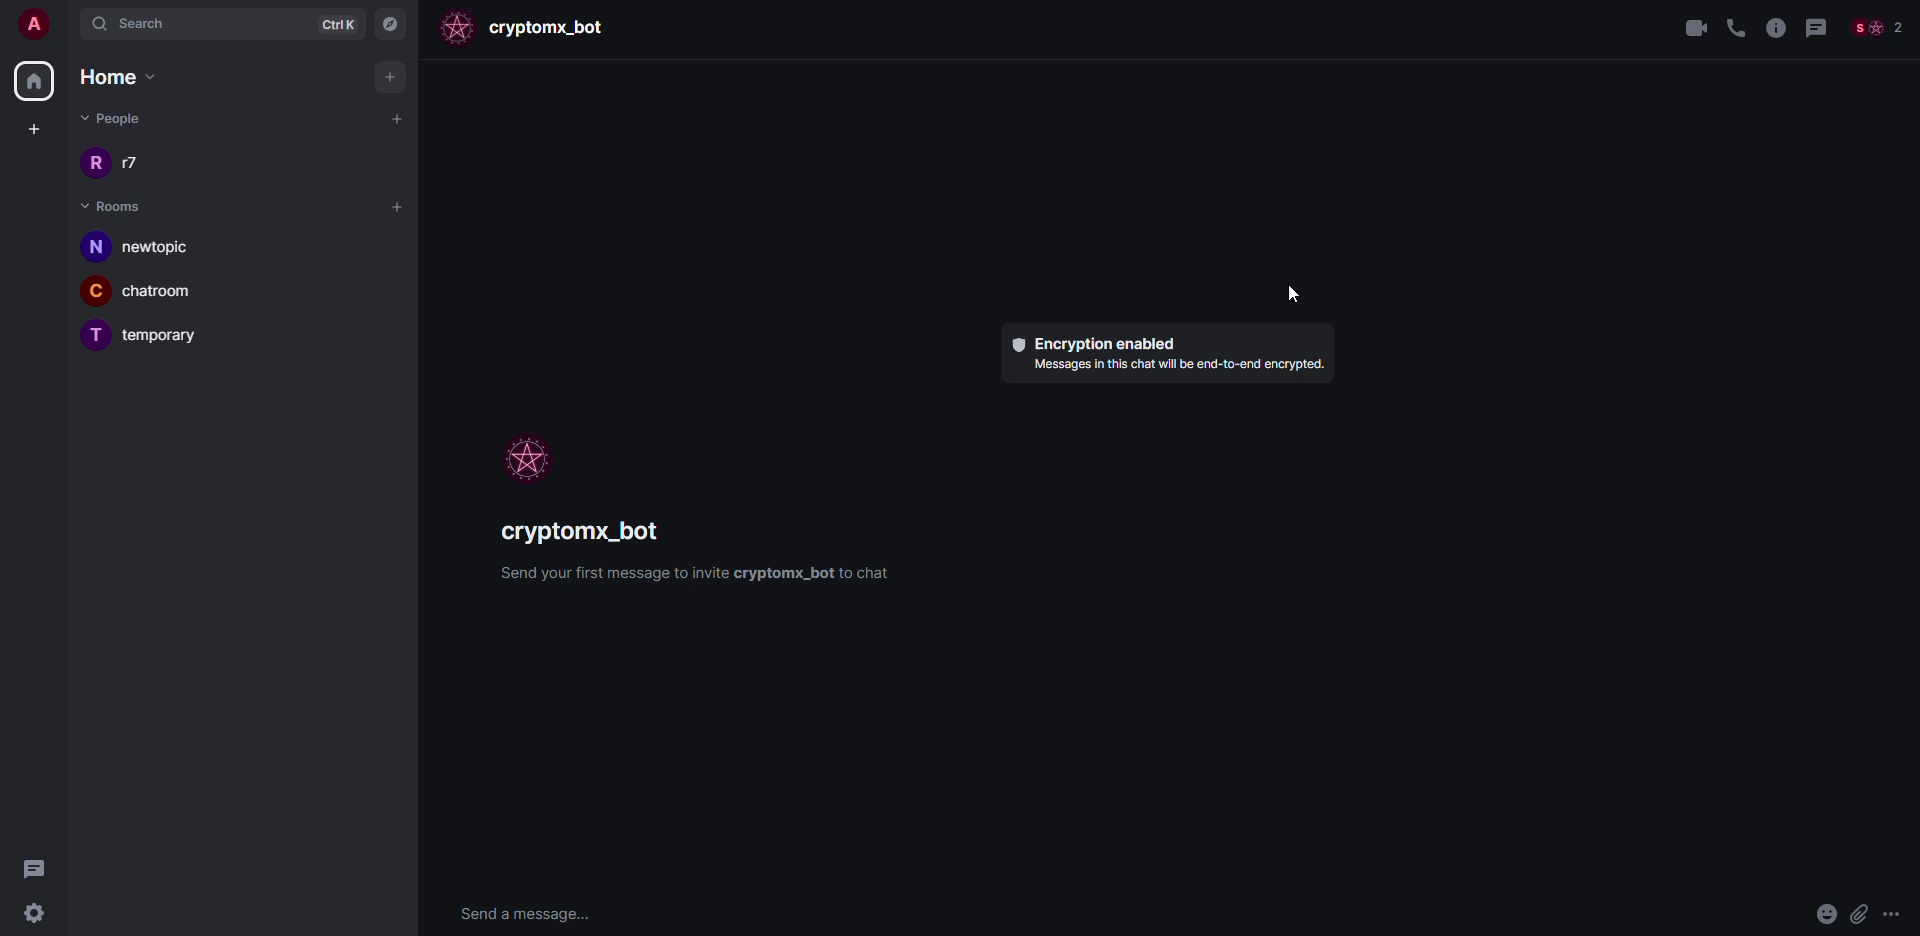 This screenshot has width=1920, height=936. Describe the element at coordinates (97, 248) in the screenshot. I see `n` at that location.